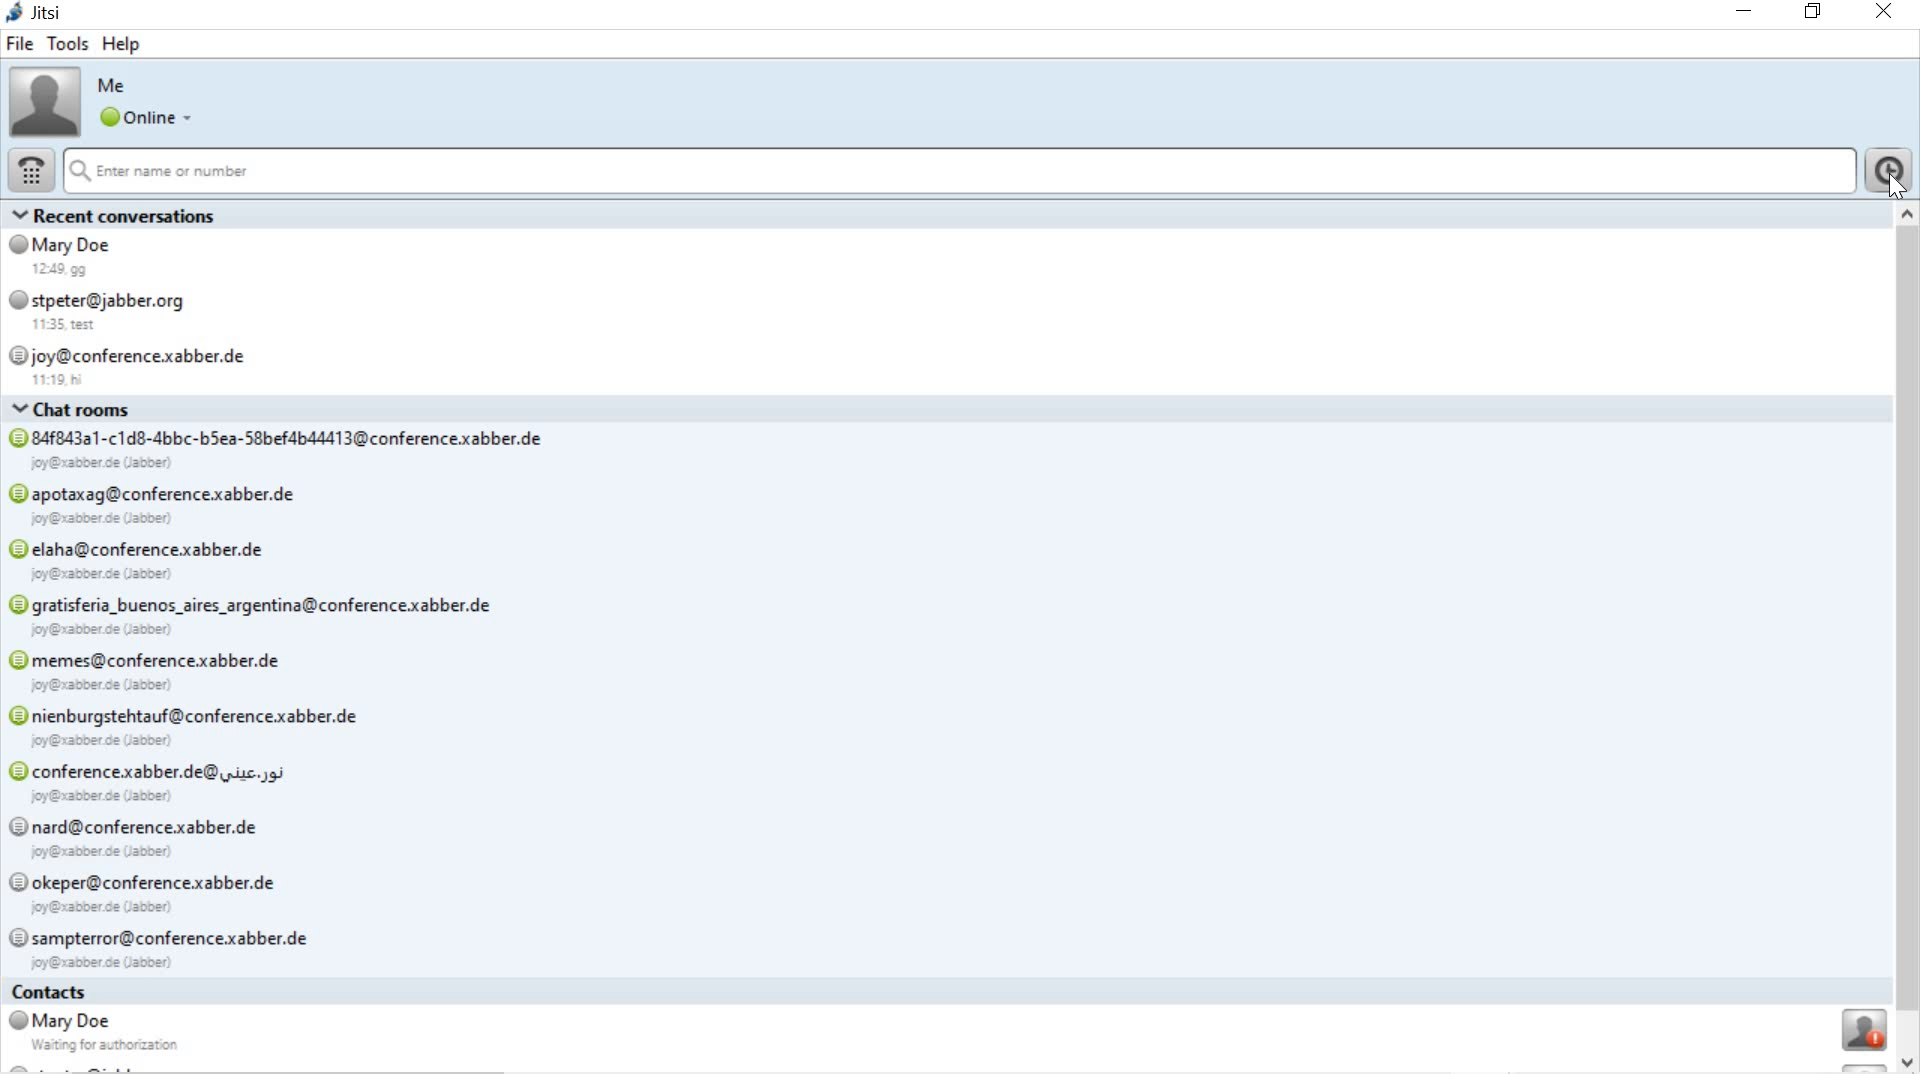 Image resolution: width=1920 pixels, height=1074 pixels. I want to click on scrollbar, so click(1908, 638).